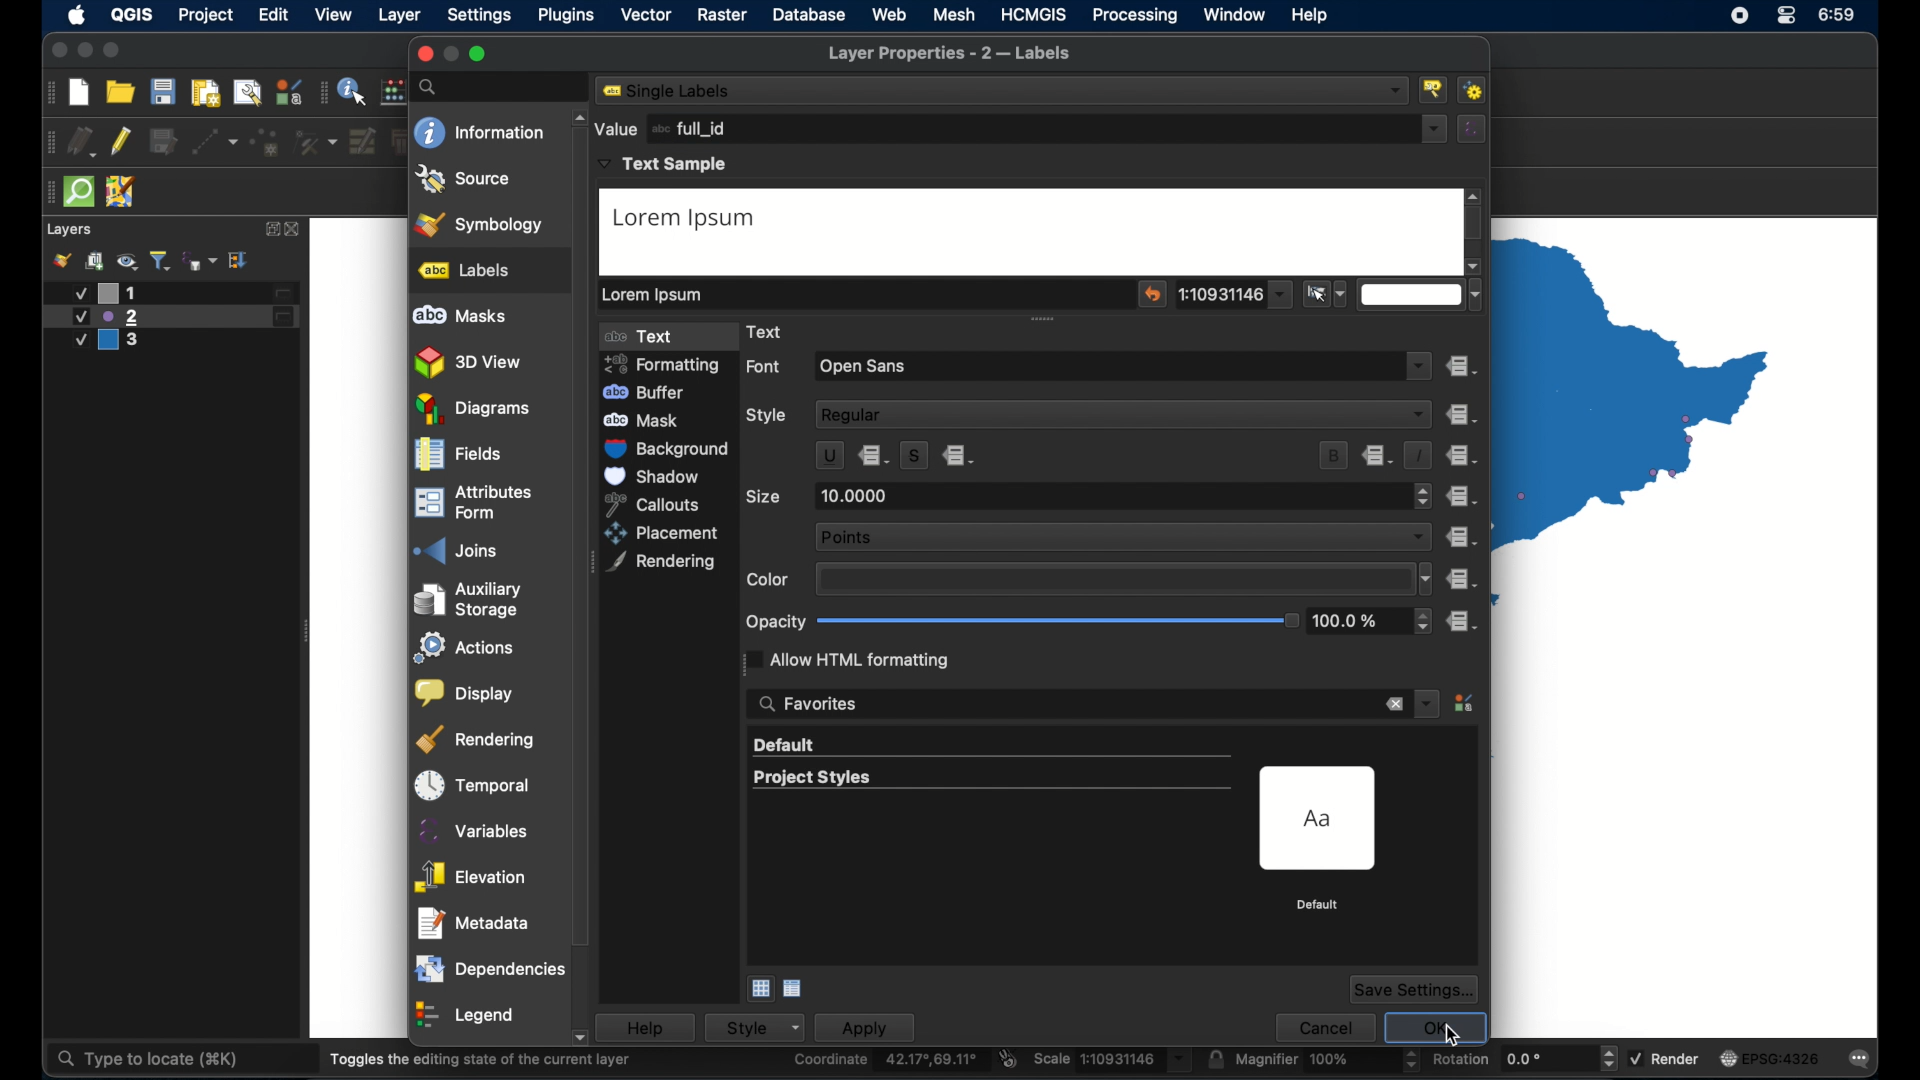 The width and height of the screenshot is (1920, 1080). Describe the element at coordinates (1464, 621) in the screenshot. I see `data defined  override` at that location.